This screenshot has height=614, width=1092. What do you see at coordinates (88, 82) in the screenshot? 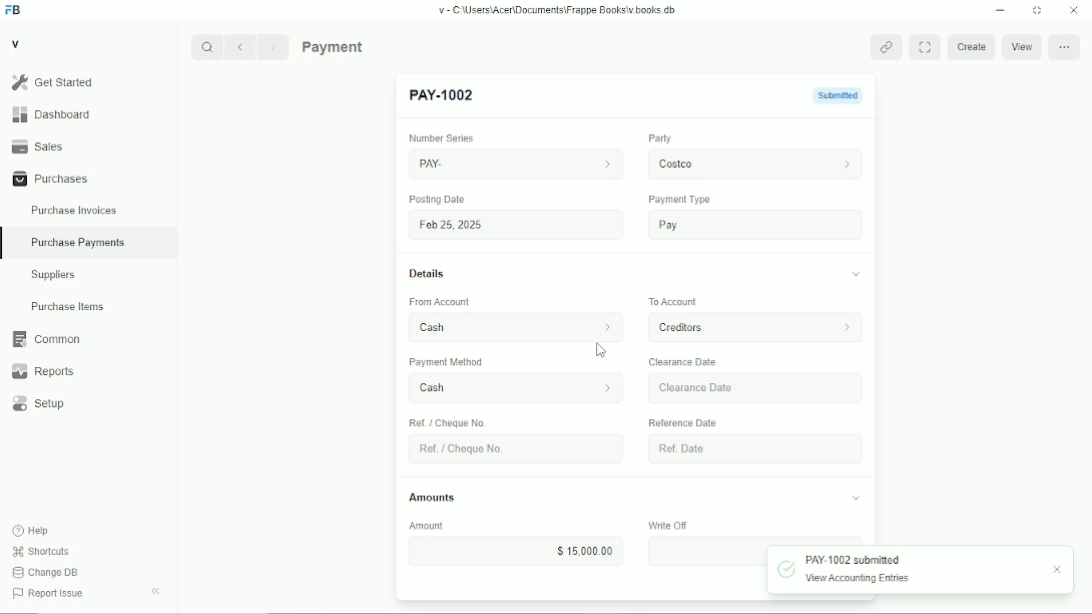
I see `Gel Started` at bounding box center [88, 82].